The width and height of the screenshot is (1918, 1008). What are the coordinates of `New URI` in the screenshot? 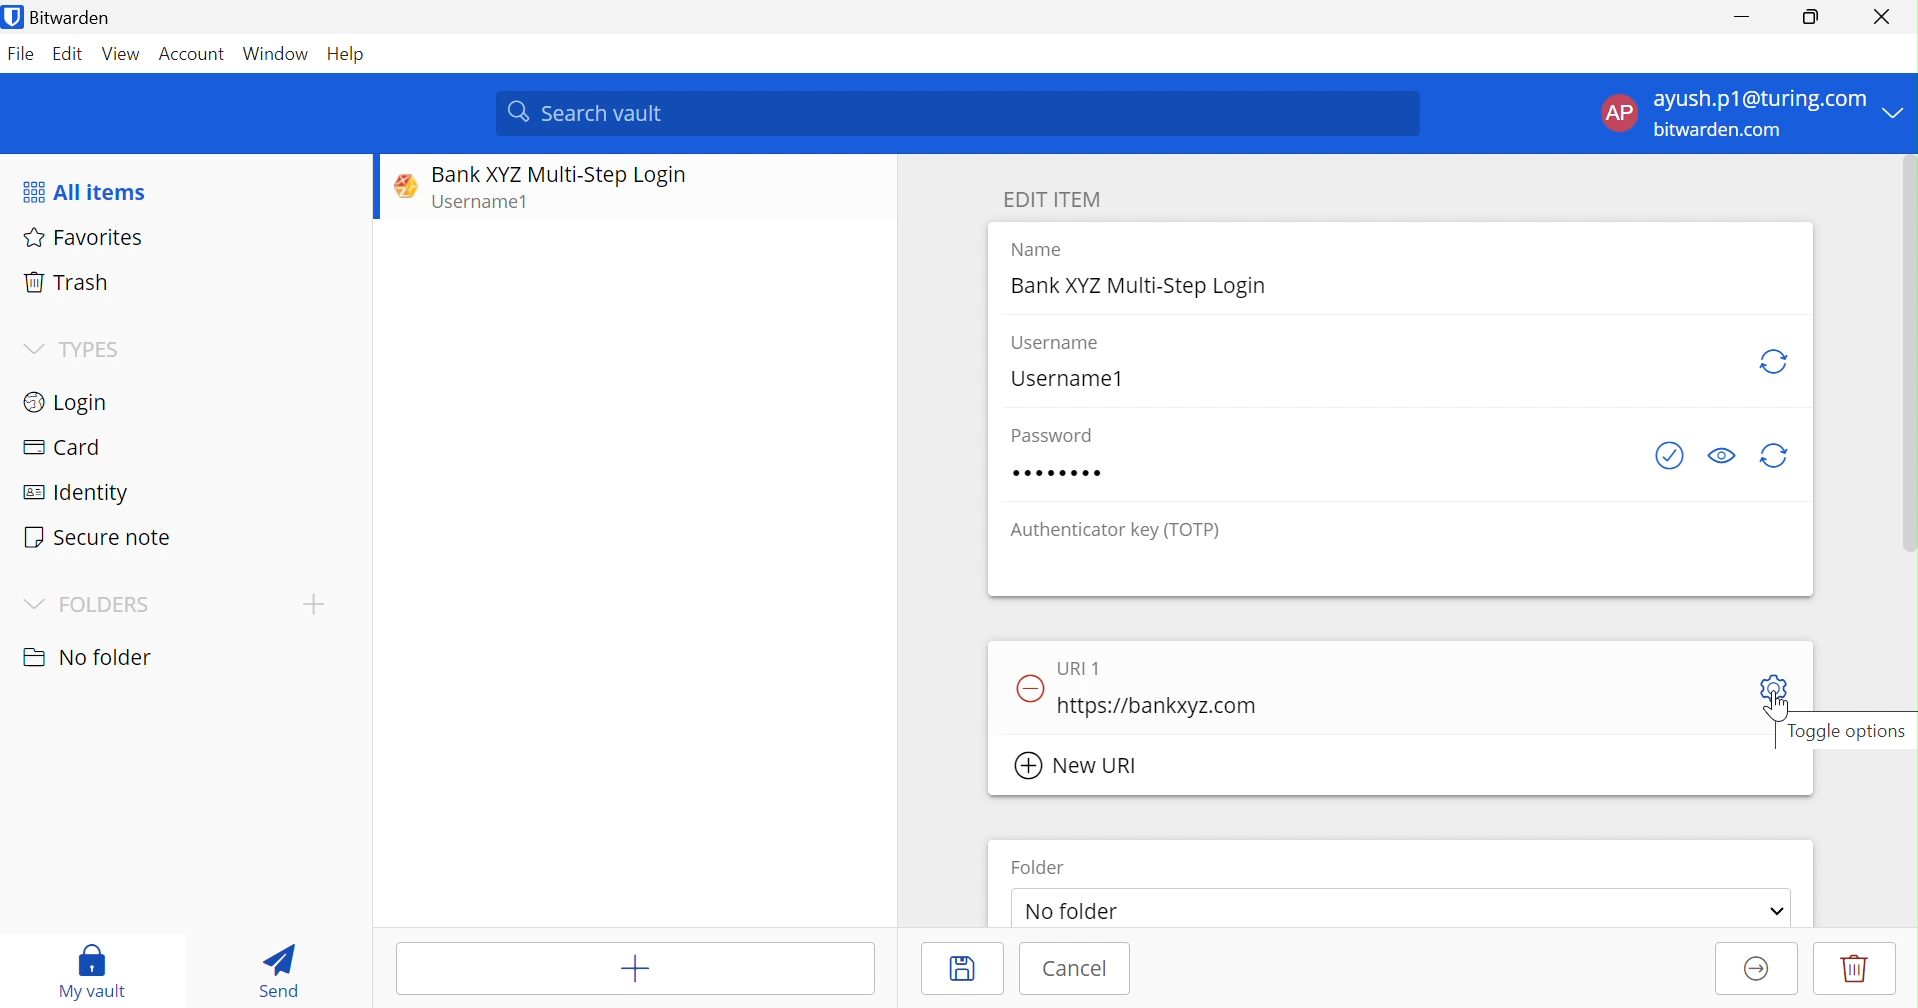 It's located at (1076, 765).